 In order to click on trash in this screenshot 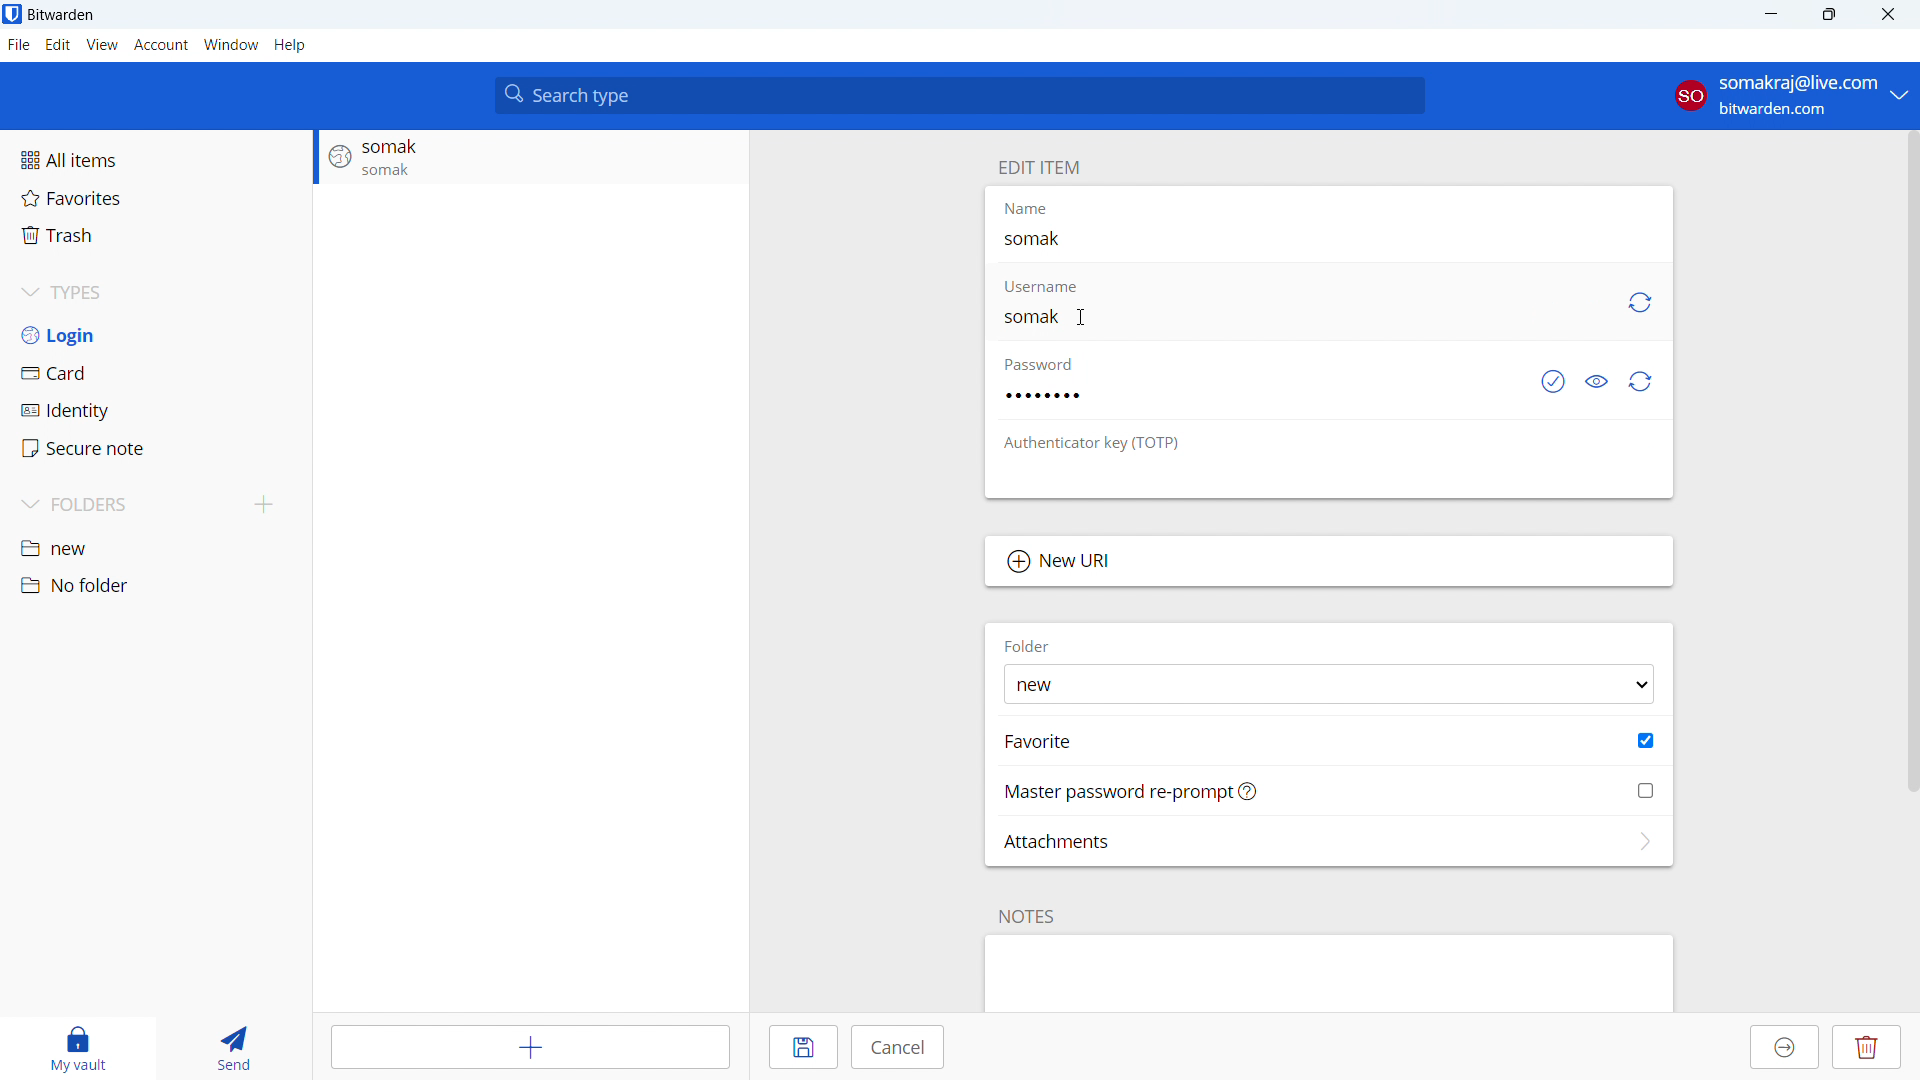, I will do `click(156, 235)`.